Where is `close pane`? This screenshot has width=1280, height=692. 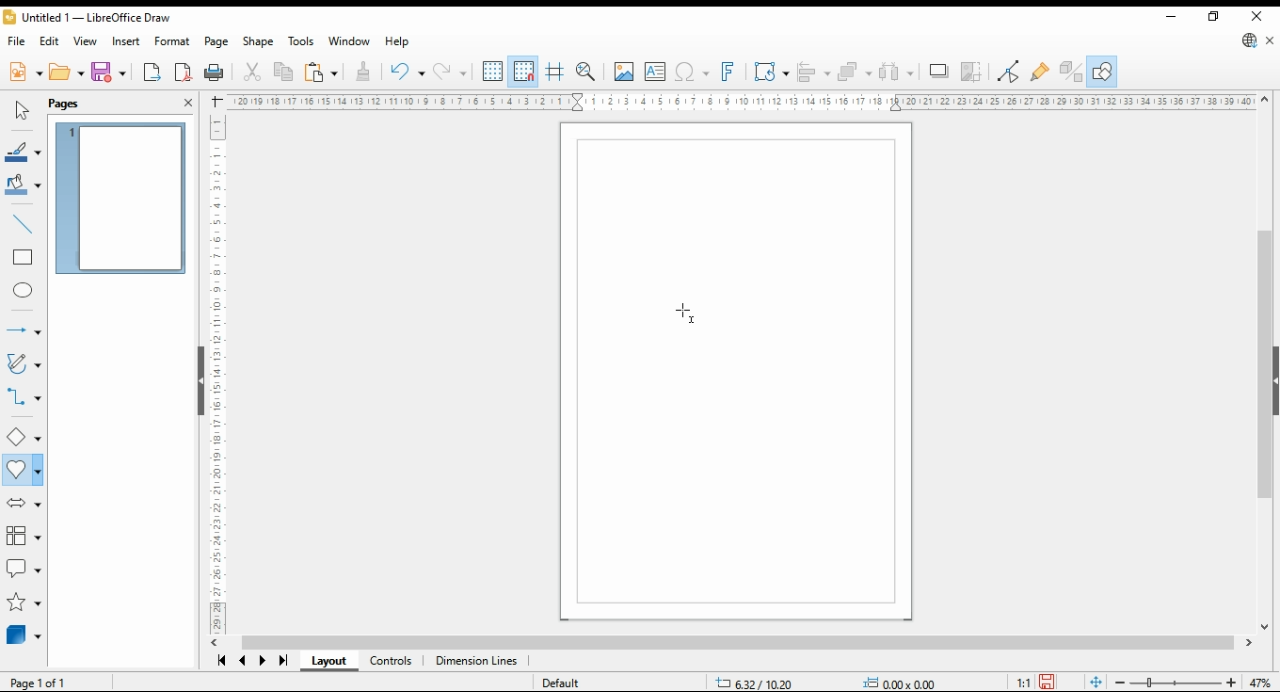 close pane is located at coordinates (189, 103).